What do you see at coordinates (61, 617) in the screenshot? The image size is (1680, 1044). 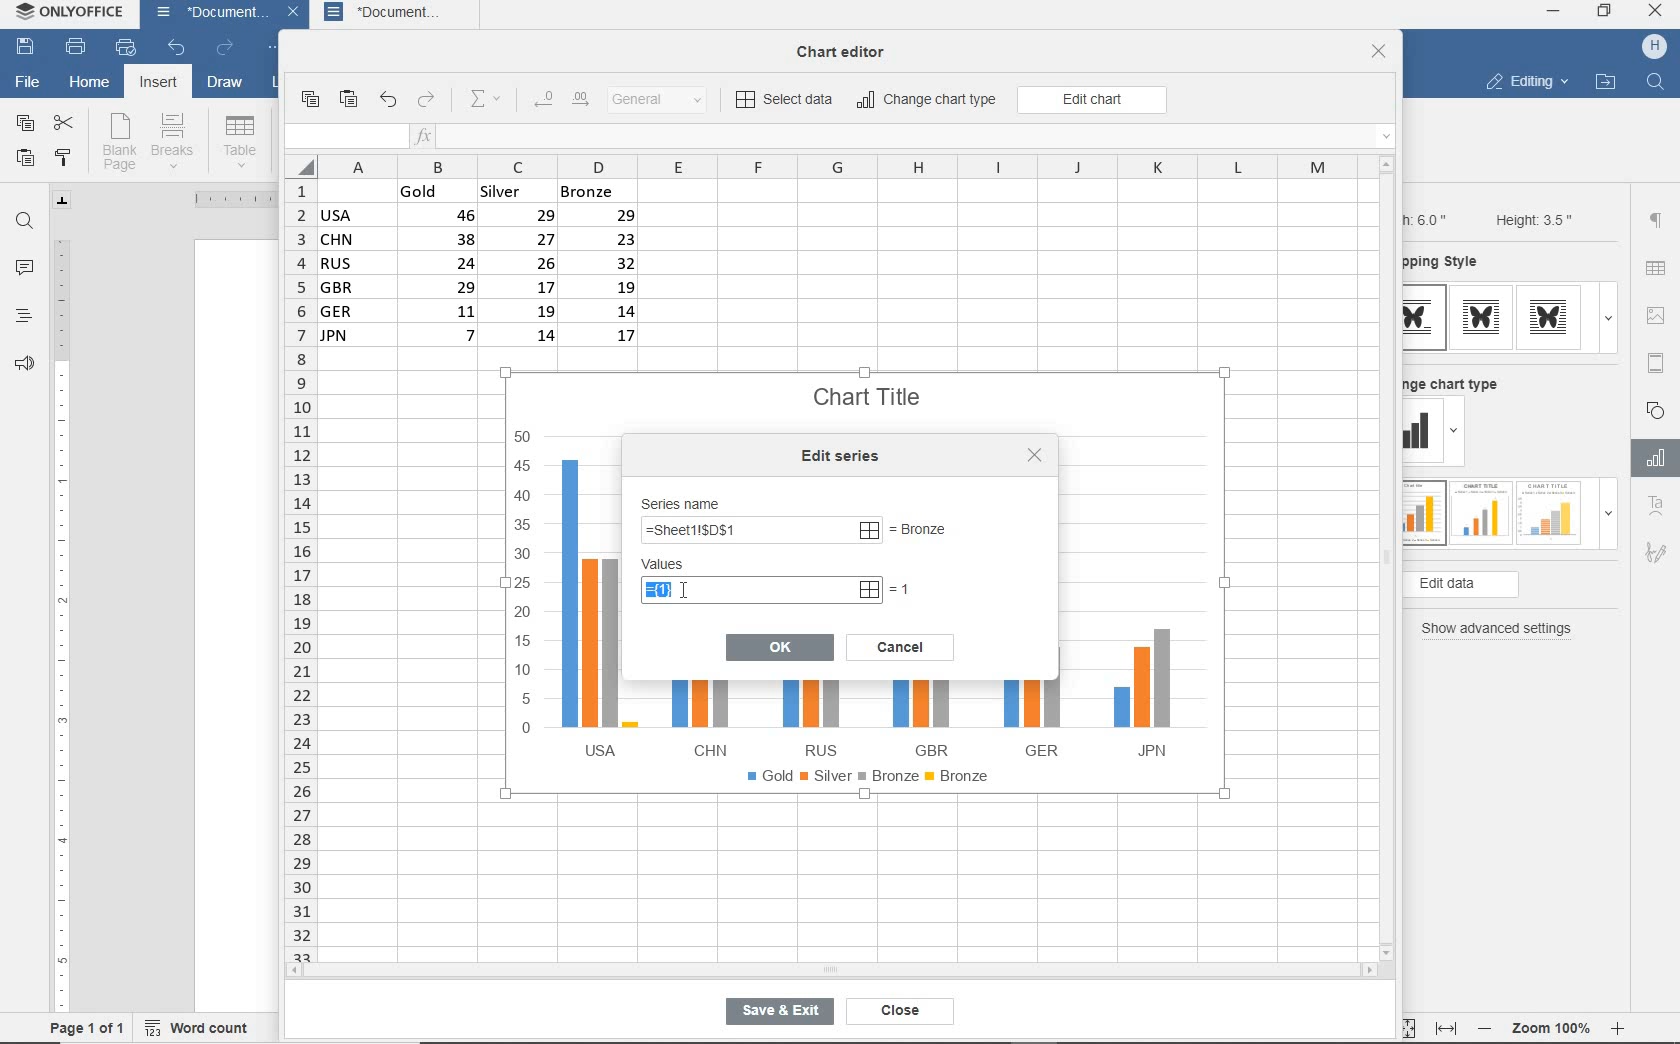 I see `ruler` at bounding box center [61, 617].